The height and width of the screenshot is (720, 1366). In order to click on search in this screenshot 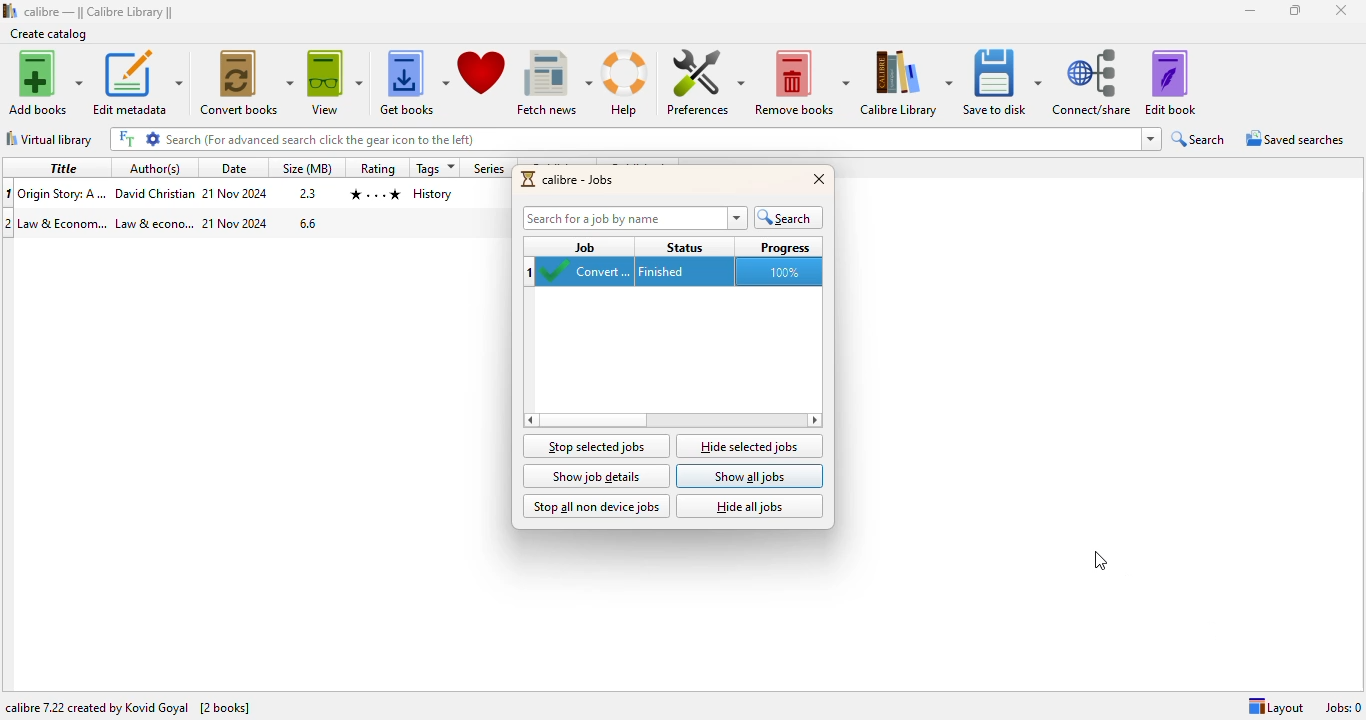, I will do `click(1198, 139)`.